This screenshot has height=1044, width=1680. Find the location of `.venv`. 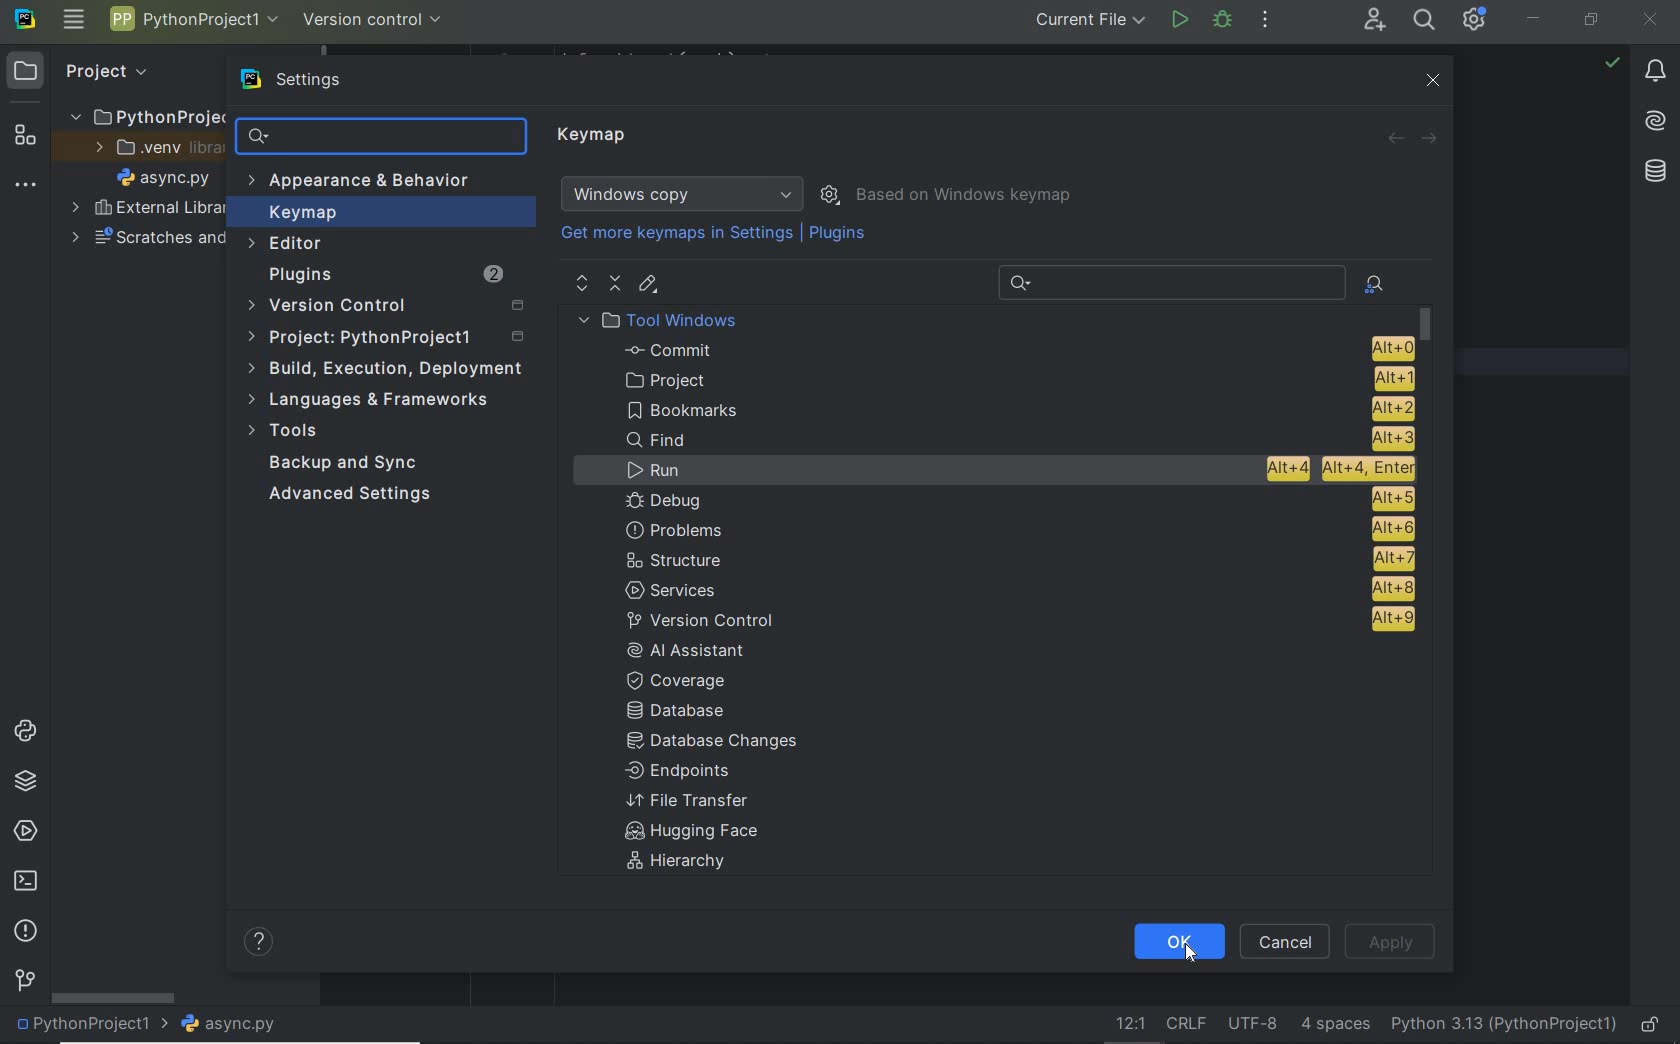

.venv is located at coordinates (149, 148).